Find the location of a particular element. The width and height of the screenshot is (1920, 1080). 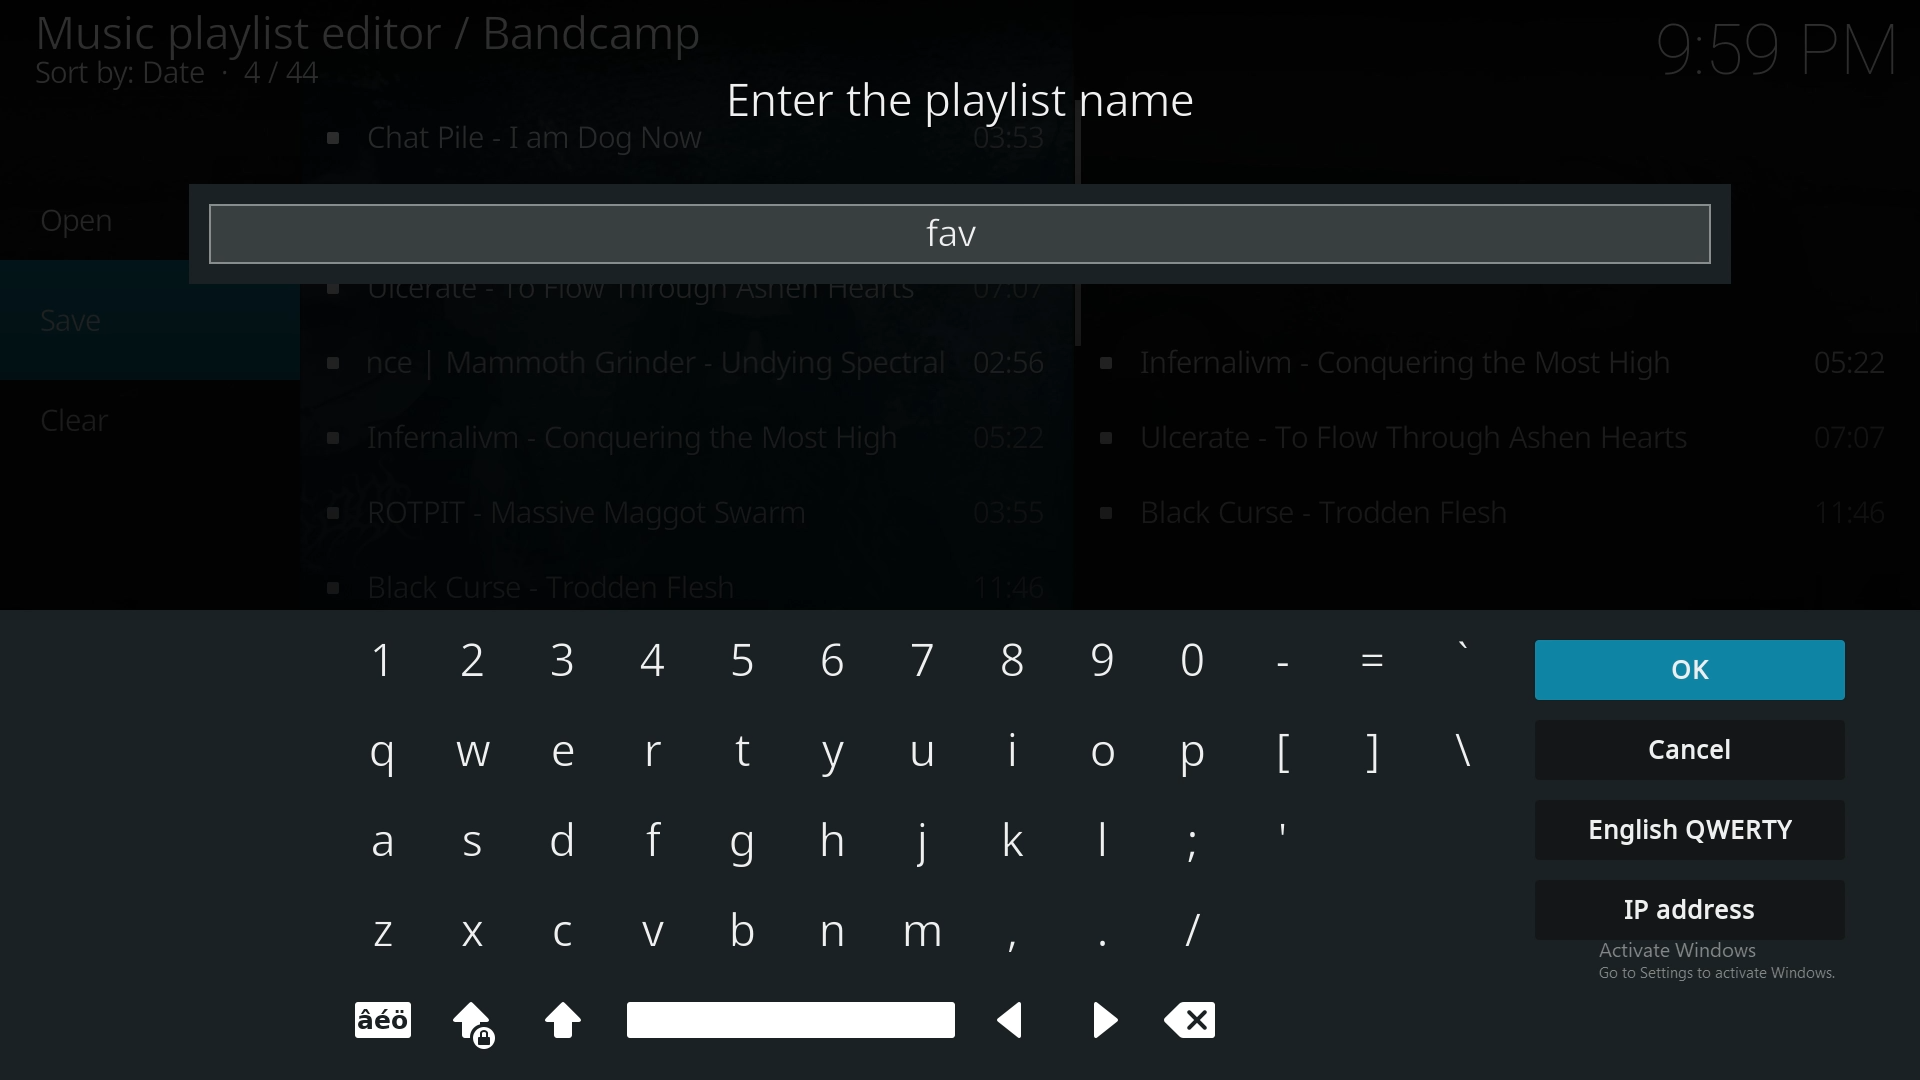

keyboard input is located at coordinates (920, 755).